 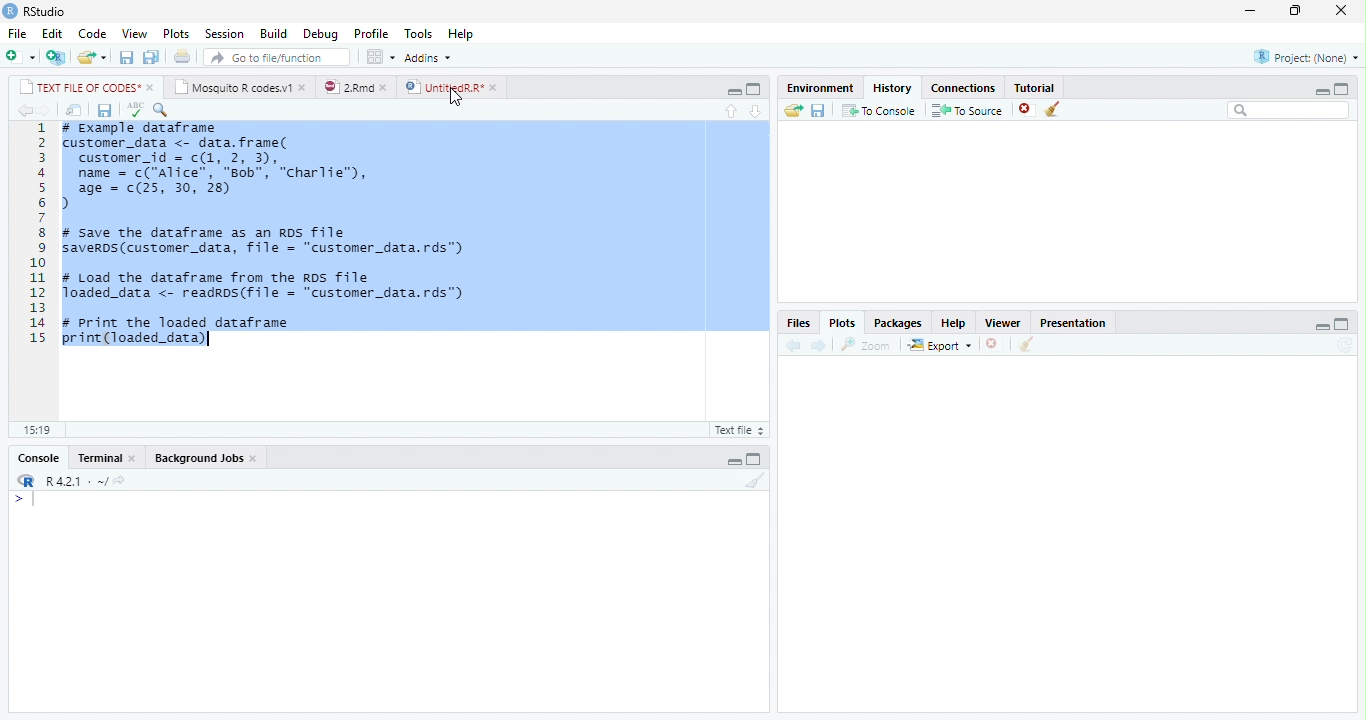 I want to click on save, so click(x=104, y=111).